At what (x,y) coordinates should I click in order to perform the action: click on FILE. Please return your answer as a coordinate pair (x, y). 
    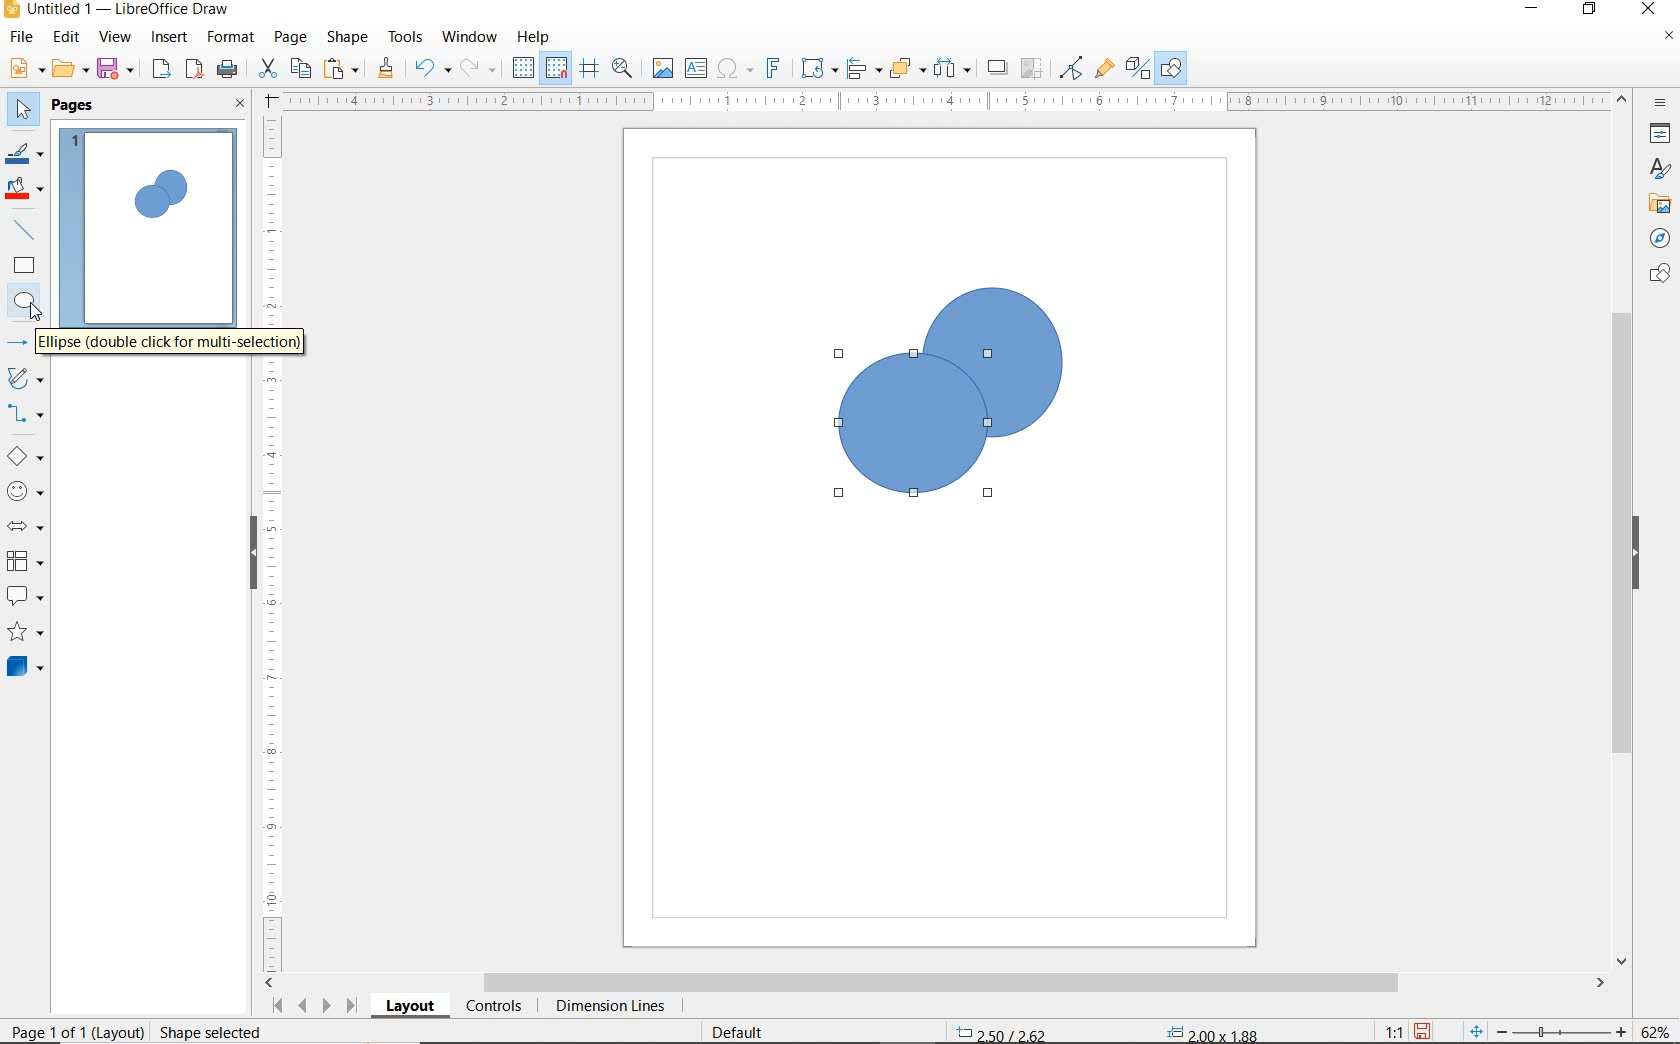
    Looking at the image, I should click on (23, 40).